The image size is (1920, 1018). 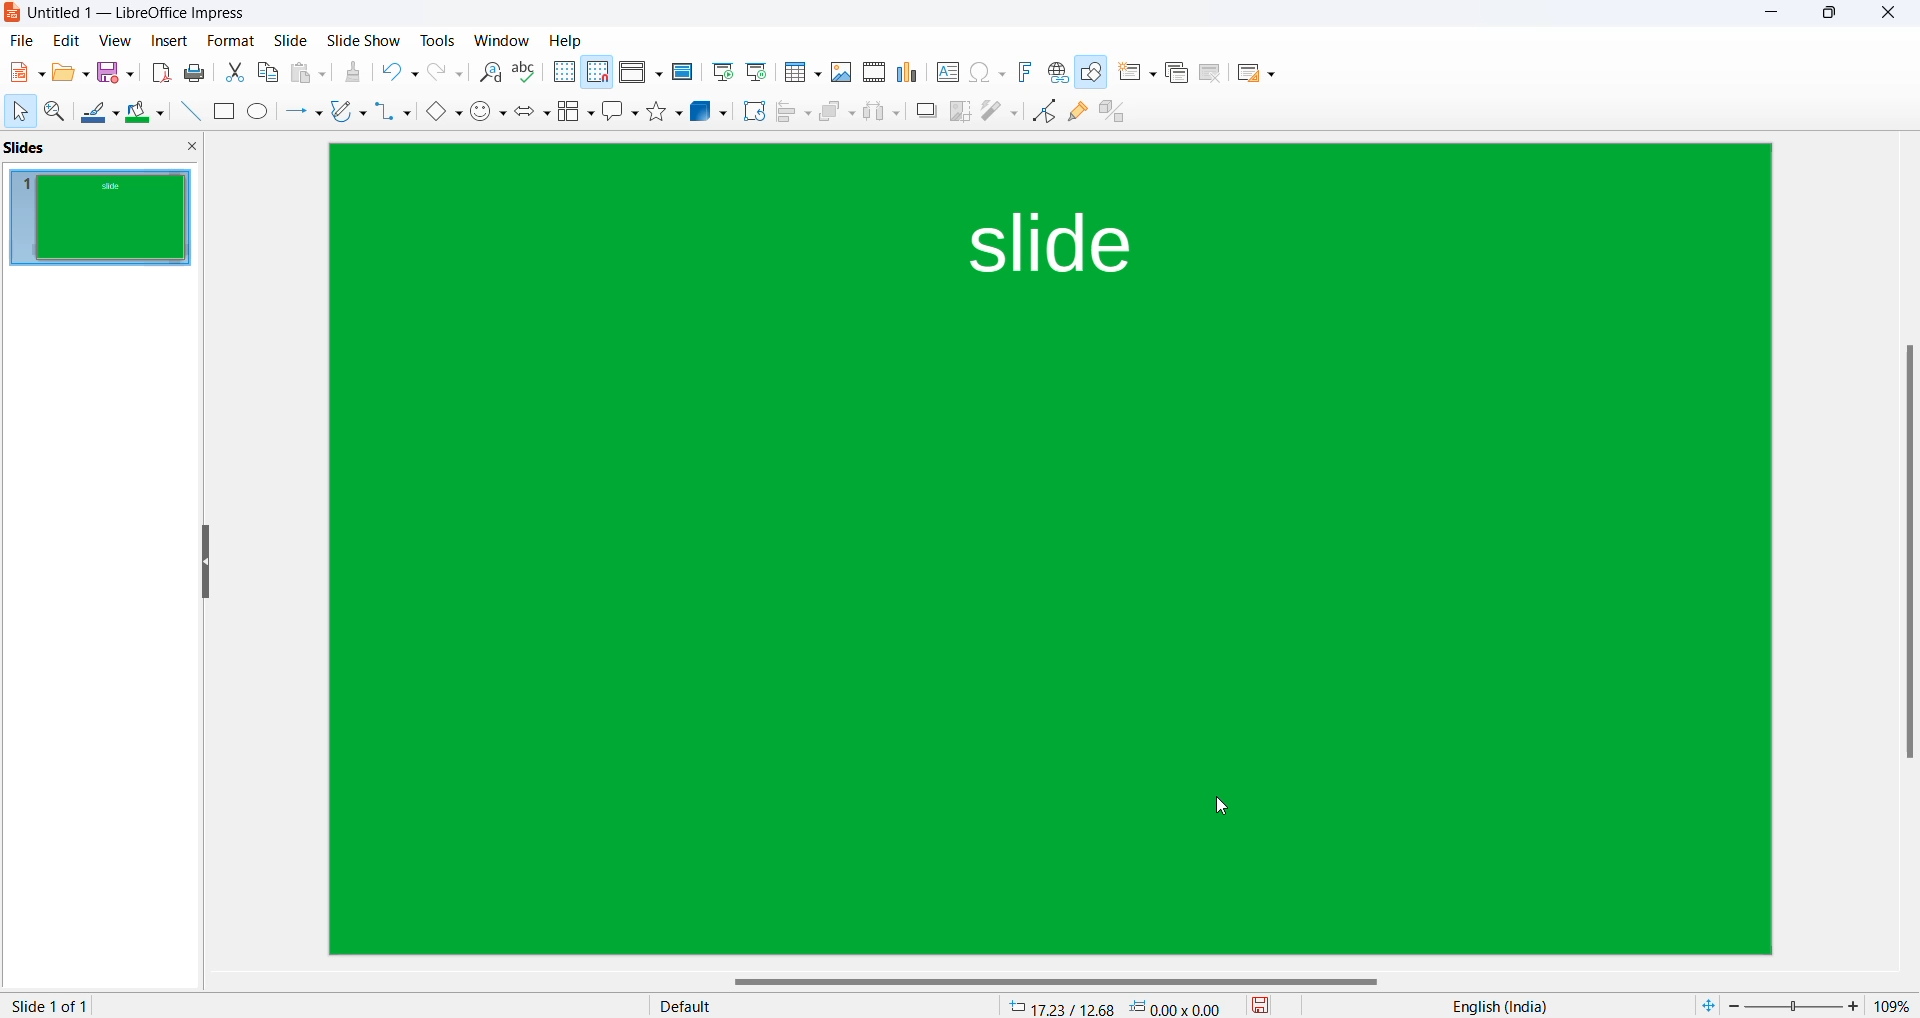 What do you see at coordinates (260, 113) in the screenshot?
I see `ellipse` at bounding box center [260, 113].